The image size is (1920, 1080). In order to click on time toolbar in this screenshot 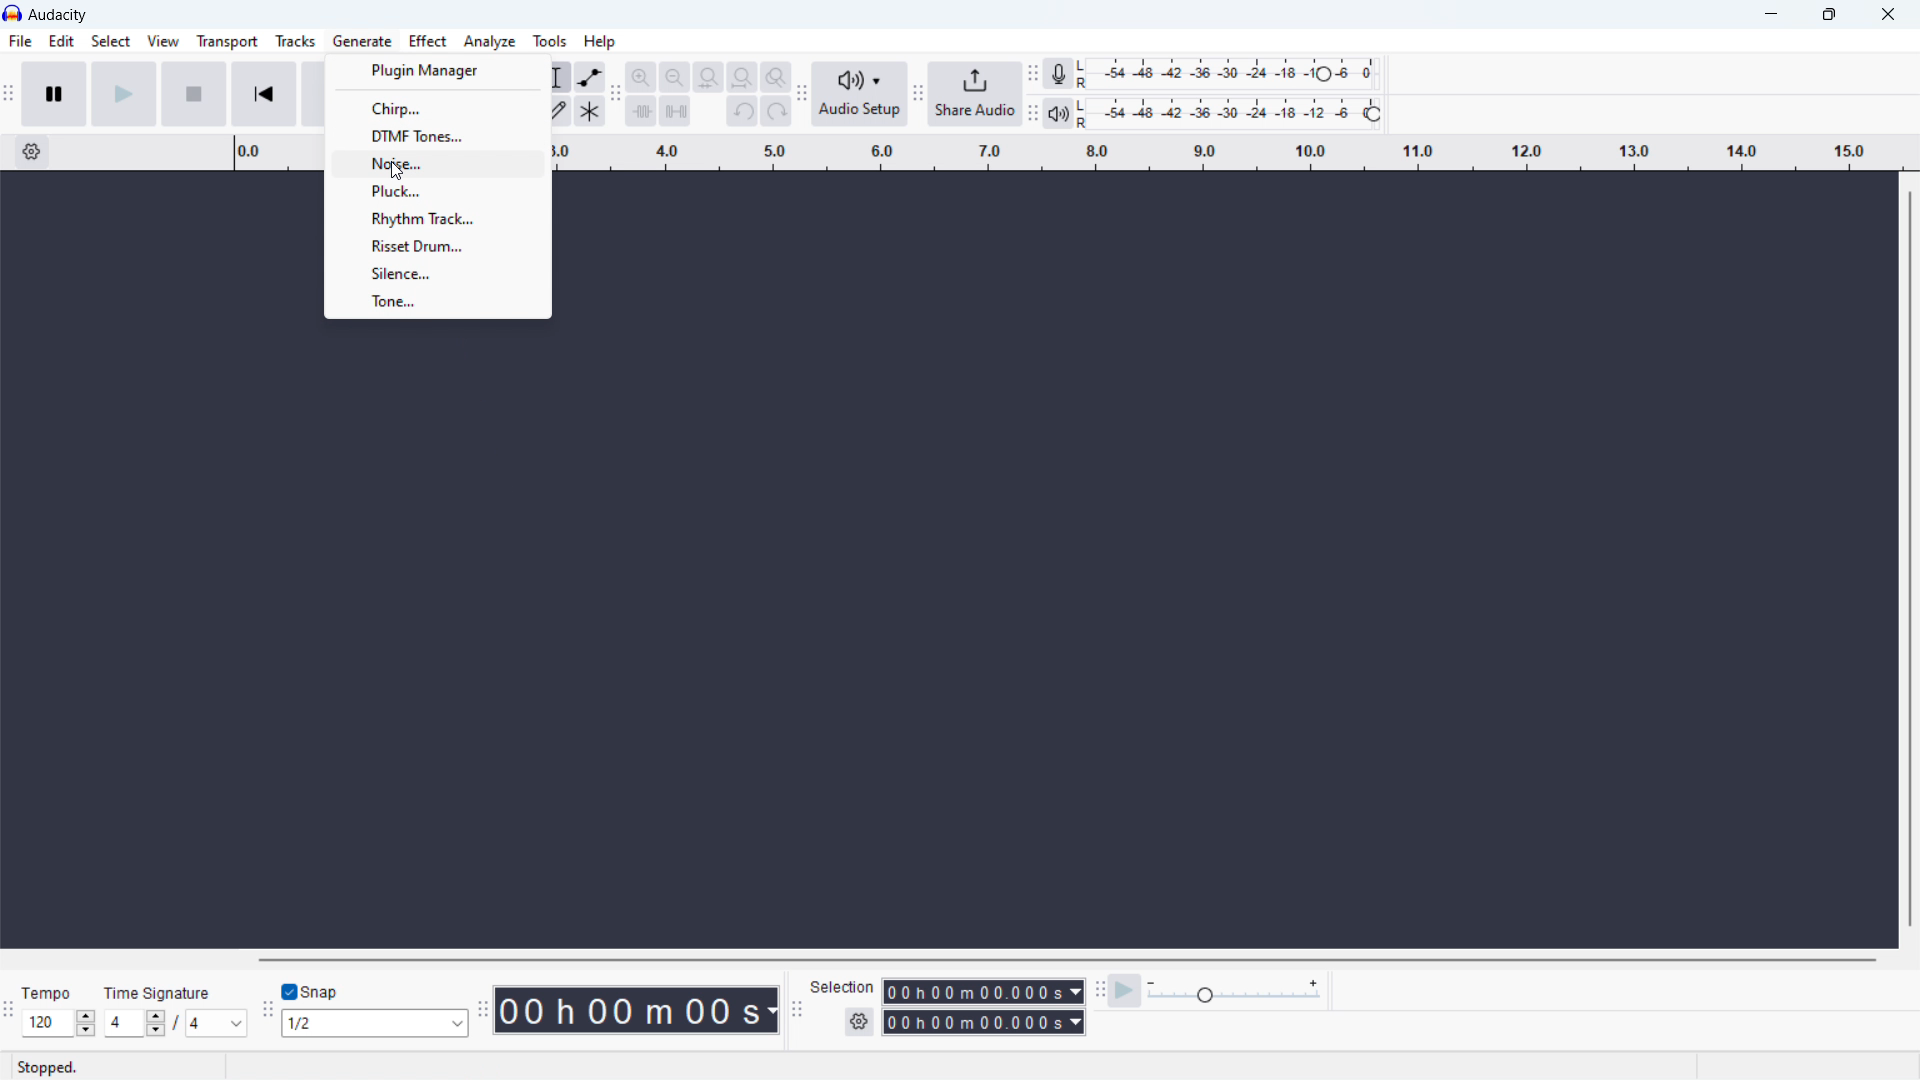, I will do `click(482, 1005)`.